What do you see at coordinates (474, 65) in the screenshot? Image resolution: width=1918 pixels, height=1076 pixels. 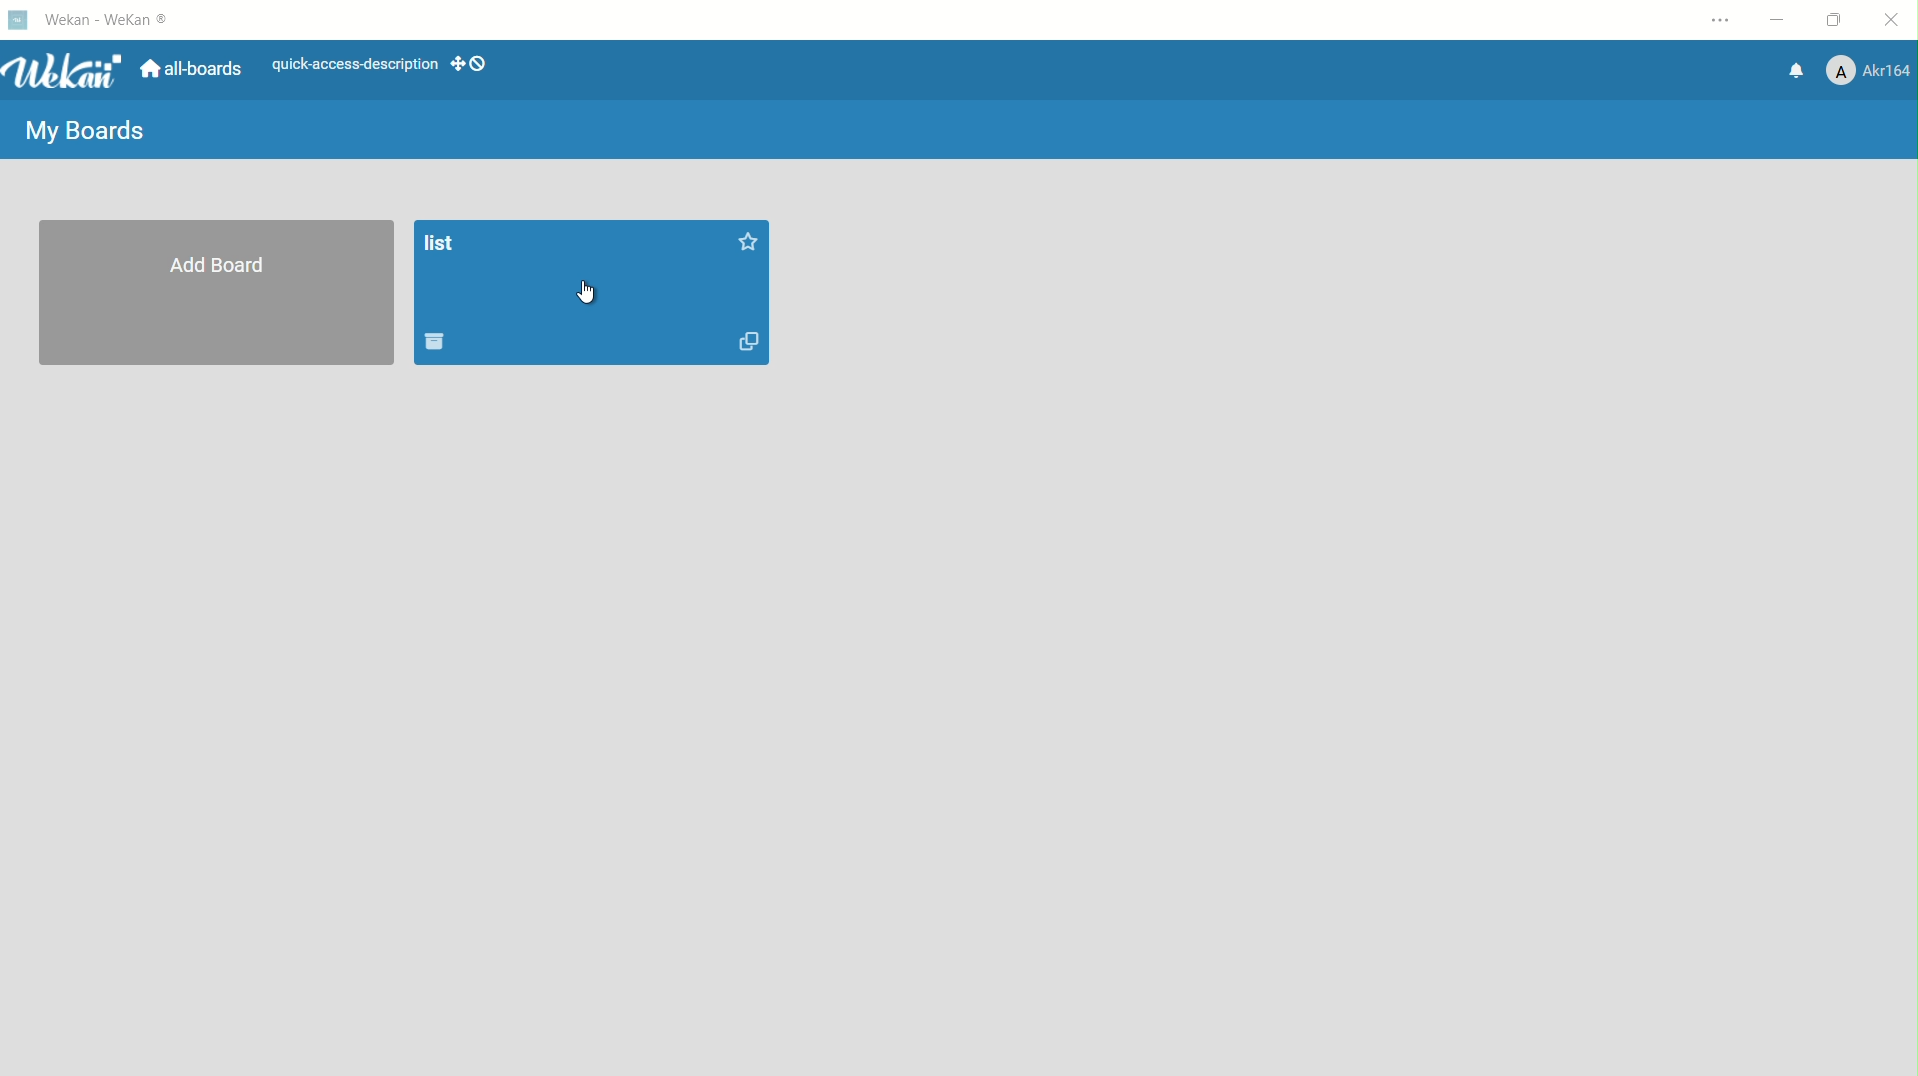 I see `show-desktop-drag-handles` at bounding box center [474, 65].